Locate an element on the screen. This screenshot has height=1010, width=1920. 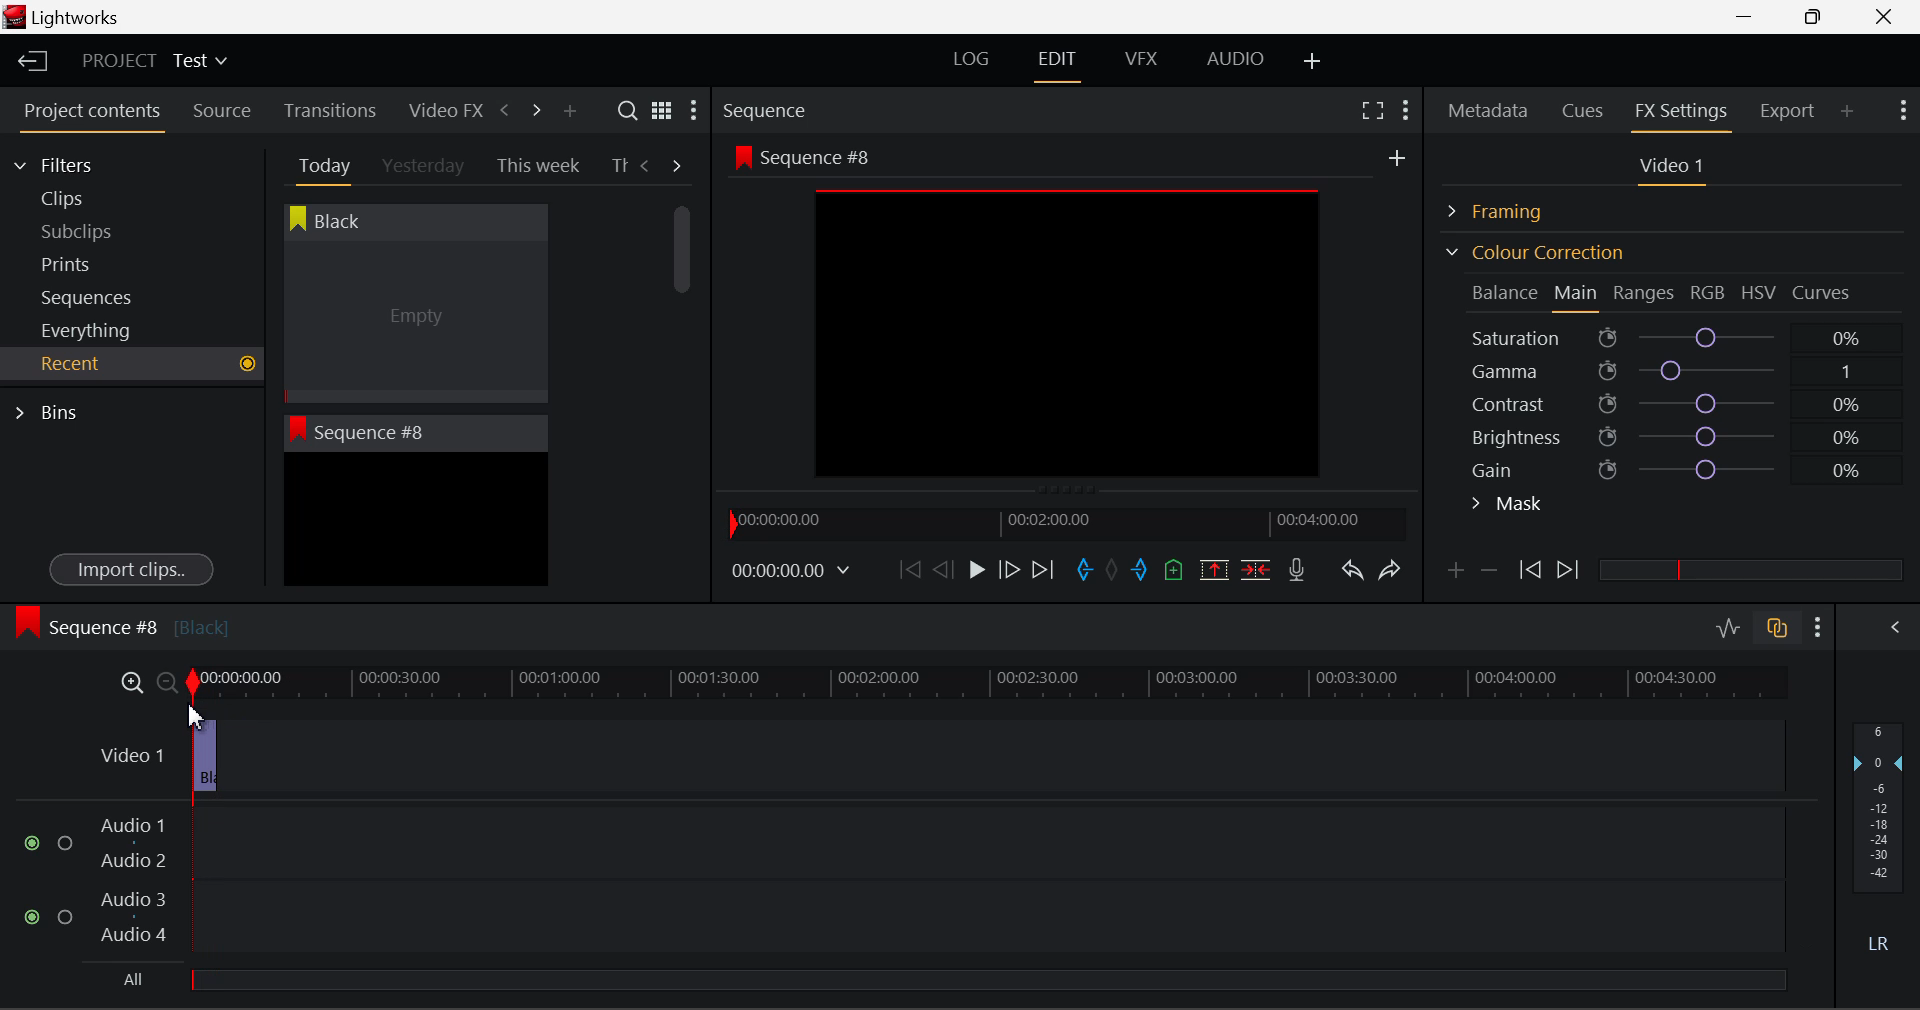
Decibel Gain is located at coordinates (1877, 842).